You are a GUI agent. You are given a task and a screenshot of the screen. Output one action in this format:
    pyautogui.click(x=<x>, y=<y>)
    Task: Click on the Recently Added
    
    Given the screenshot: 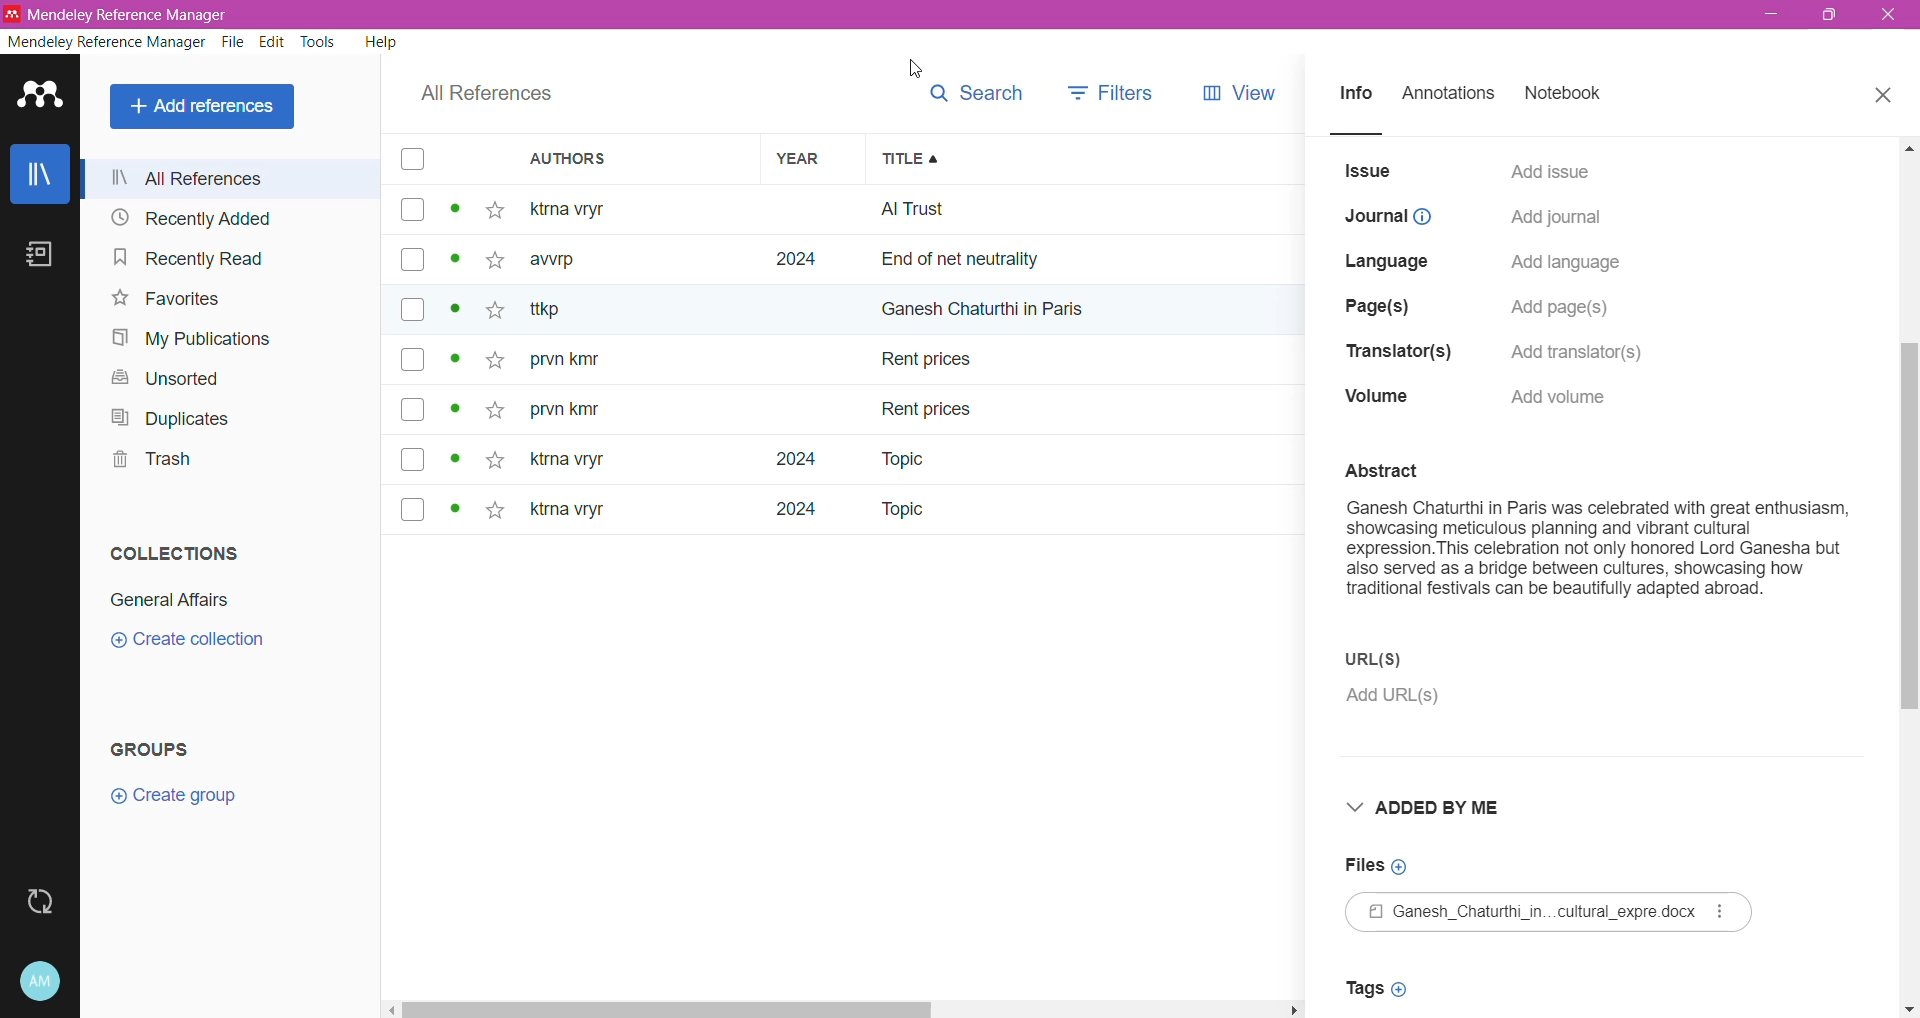 What is the action you would take?
    pyautogui.click(x=193, y=219)
    